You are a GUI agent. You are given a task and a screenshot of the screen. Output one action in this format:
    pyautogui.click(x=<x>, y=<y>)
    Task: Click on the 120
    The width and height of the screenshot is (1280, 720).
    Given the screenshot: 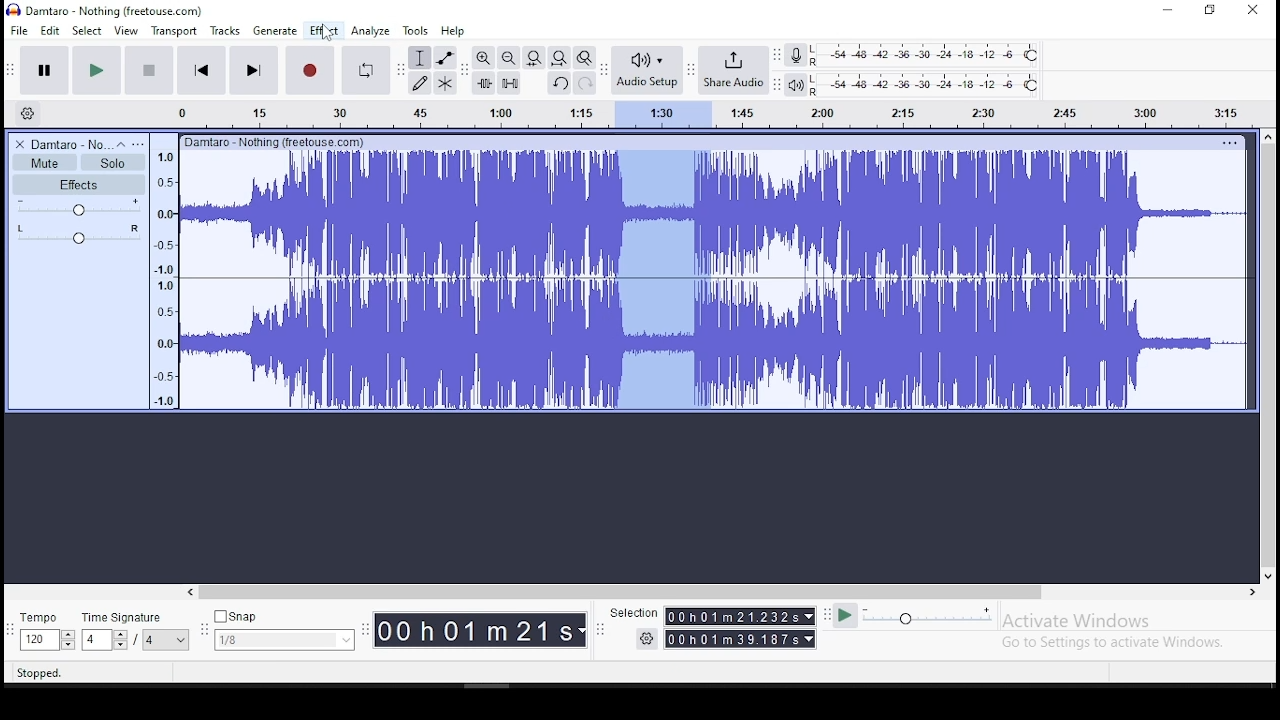 What is the action you would take?
    pyautogui.click(x=38, y=641)
    